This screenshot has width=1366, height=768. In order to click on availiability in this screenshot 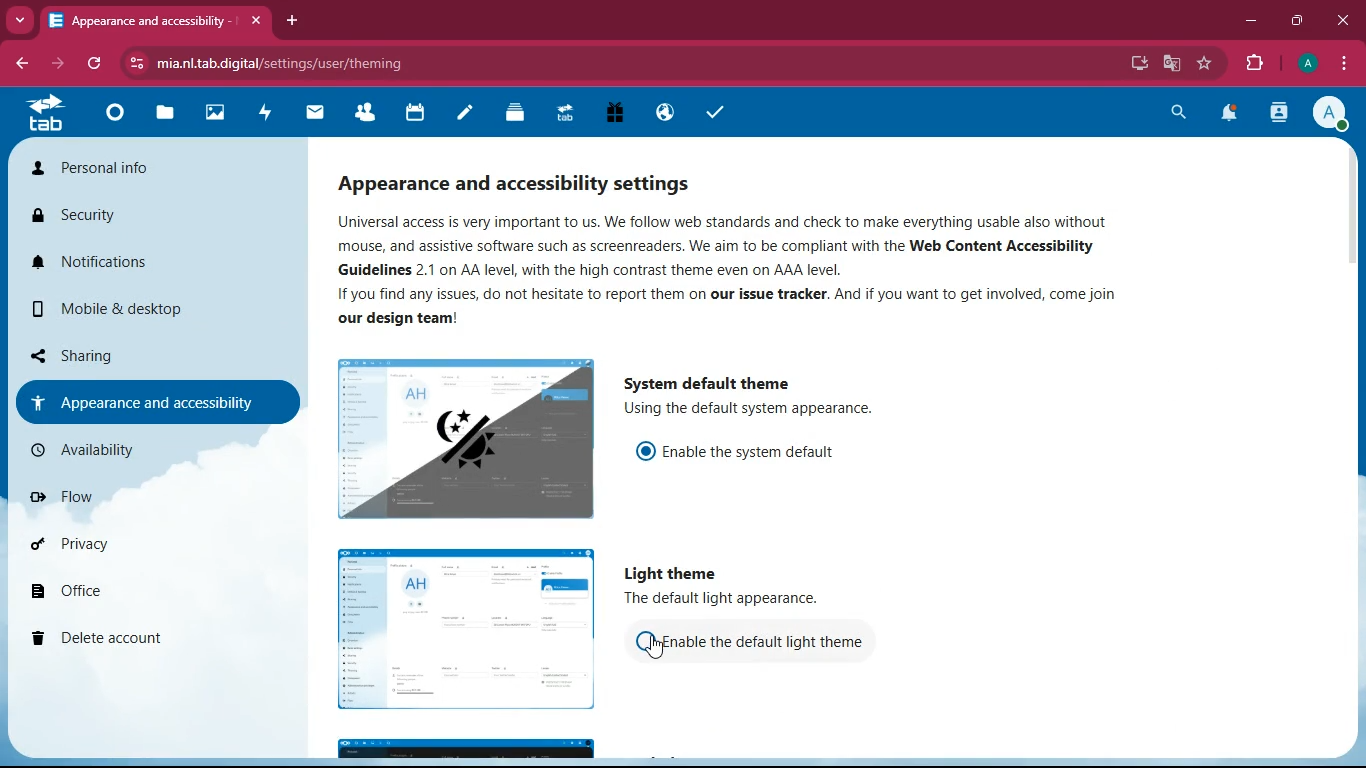, I will do `click(151, 452)`.